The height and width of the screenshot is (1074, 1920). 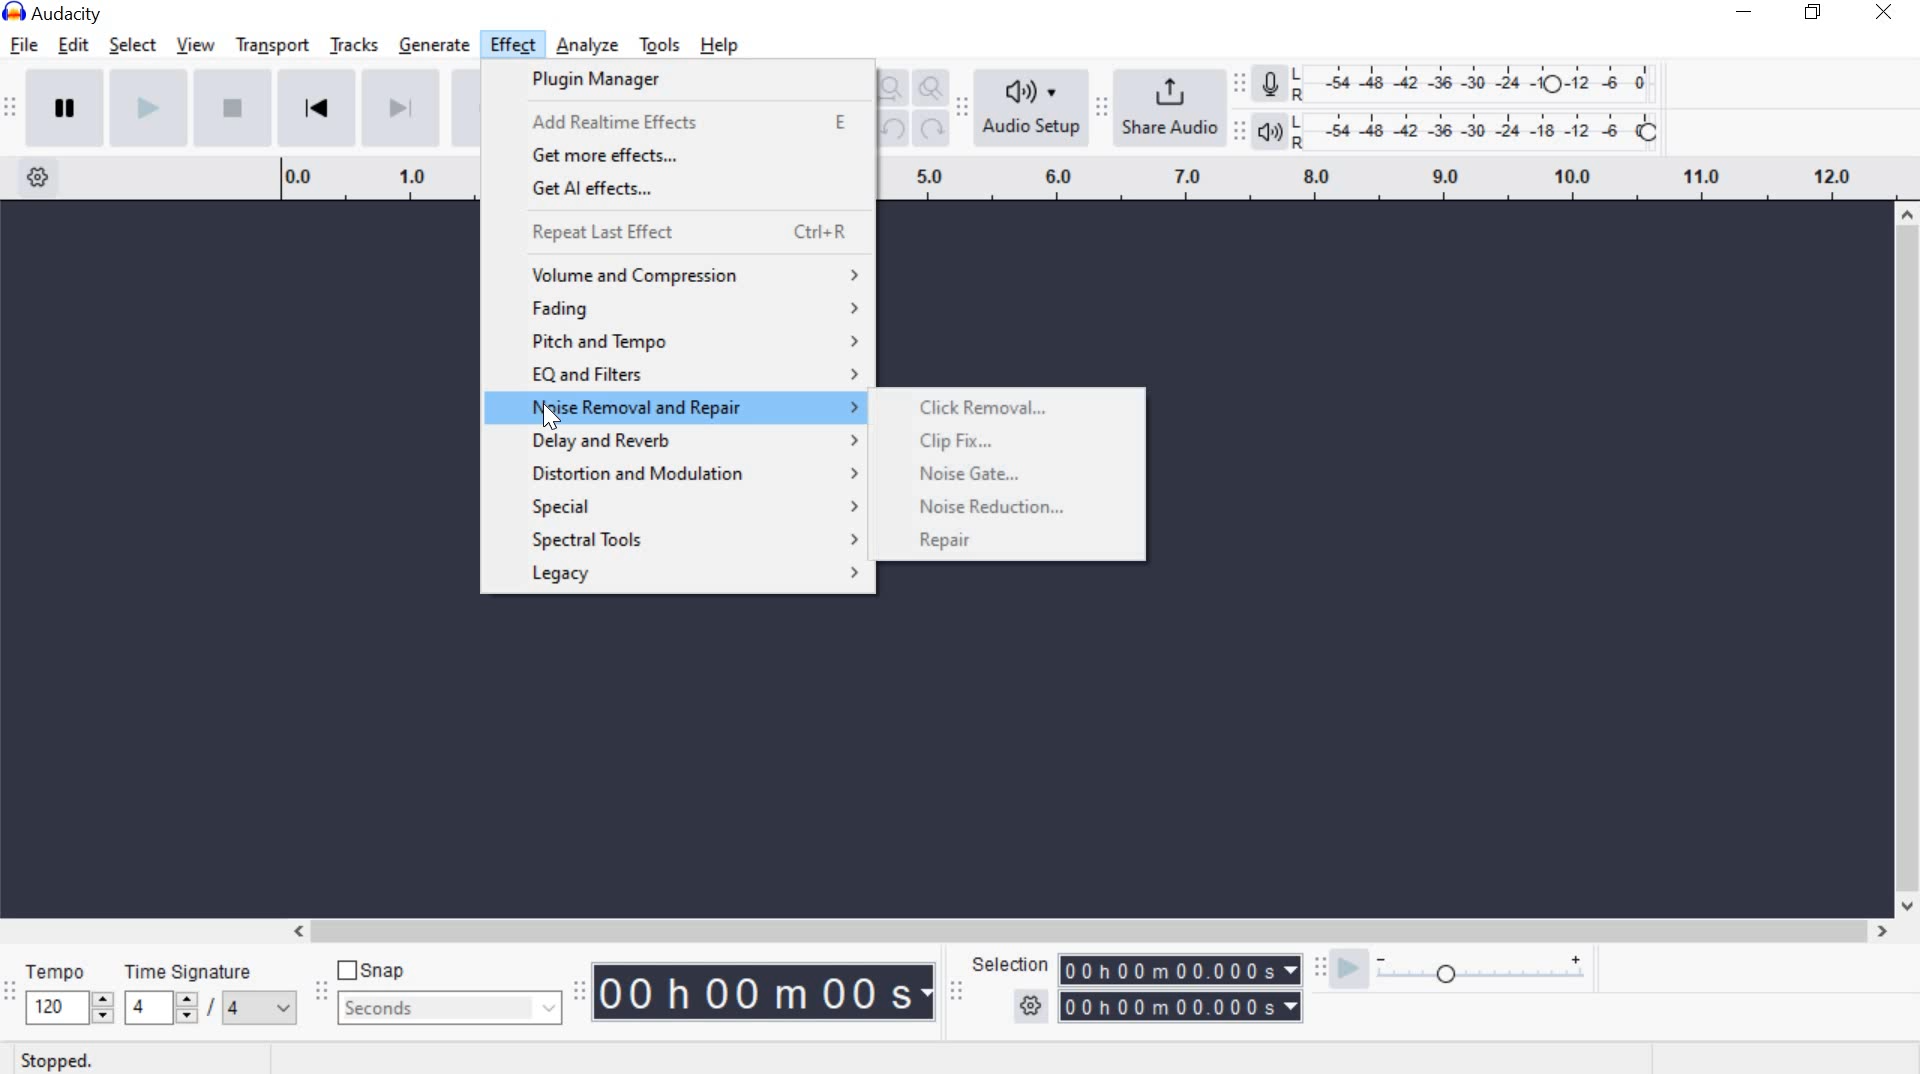 I want to click on special, so click(x=695, y=508).